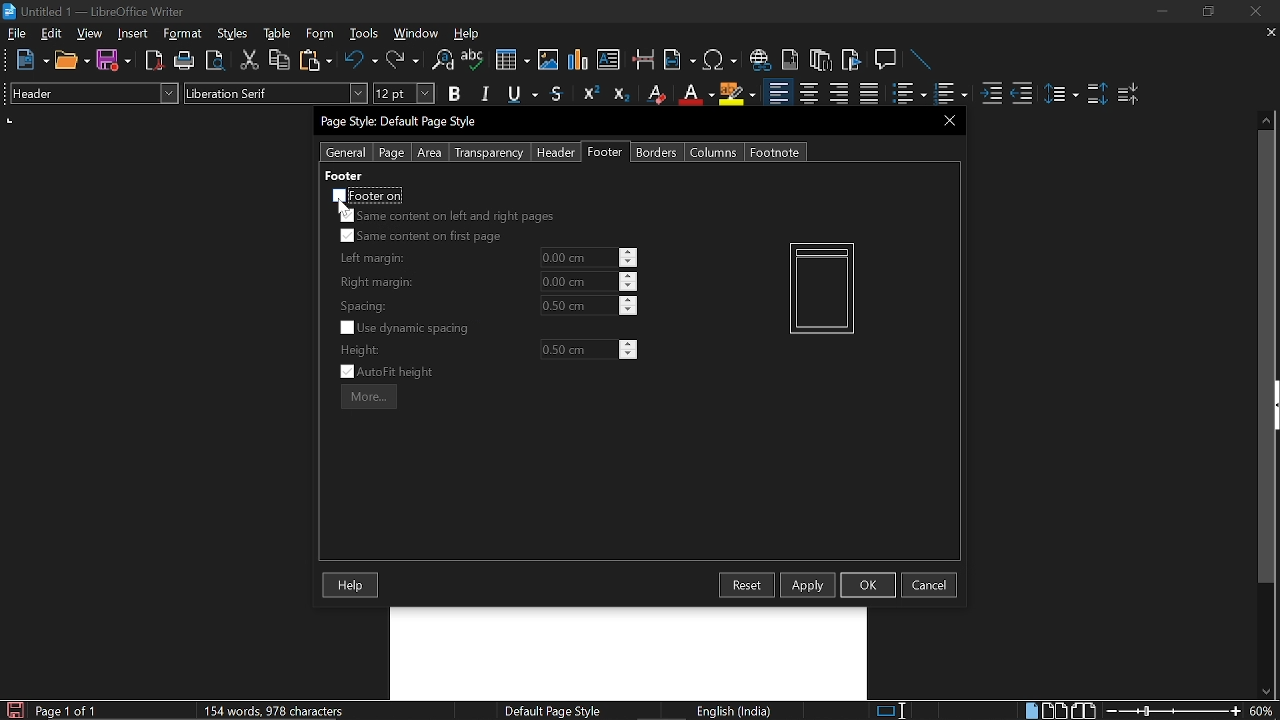 The height and width of the screenshot is (720, 1280). Describe the element at coordinates (391, 153) in the screenshot. I see `page Page` at that location.